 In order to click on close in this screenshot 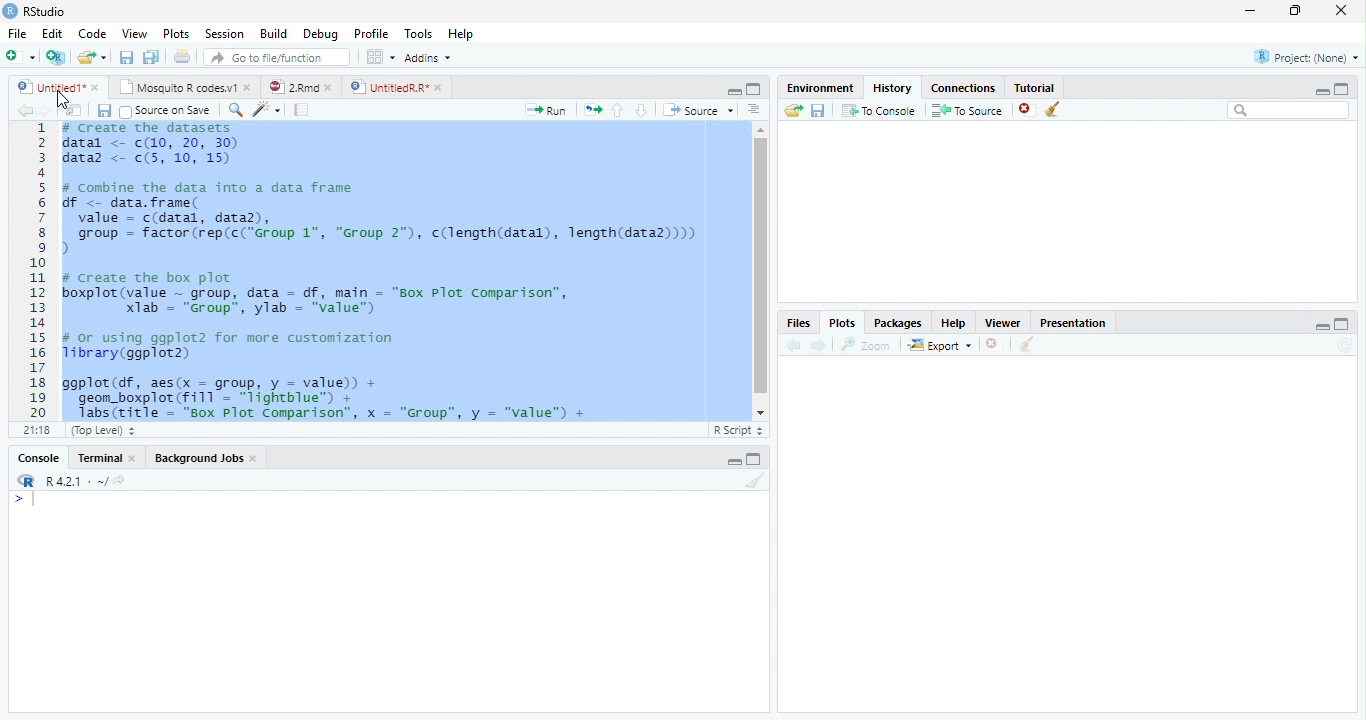, I will do `click(439, 87)`.